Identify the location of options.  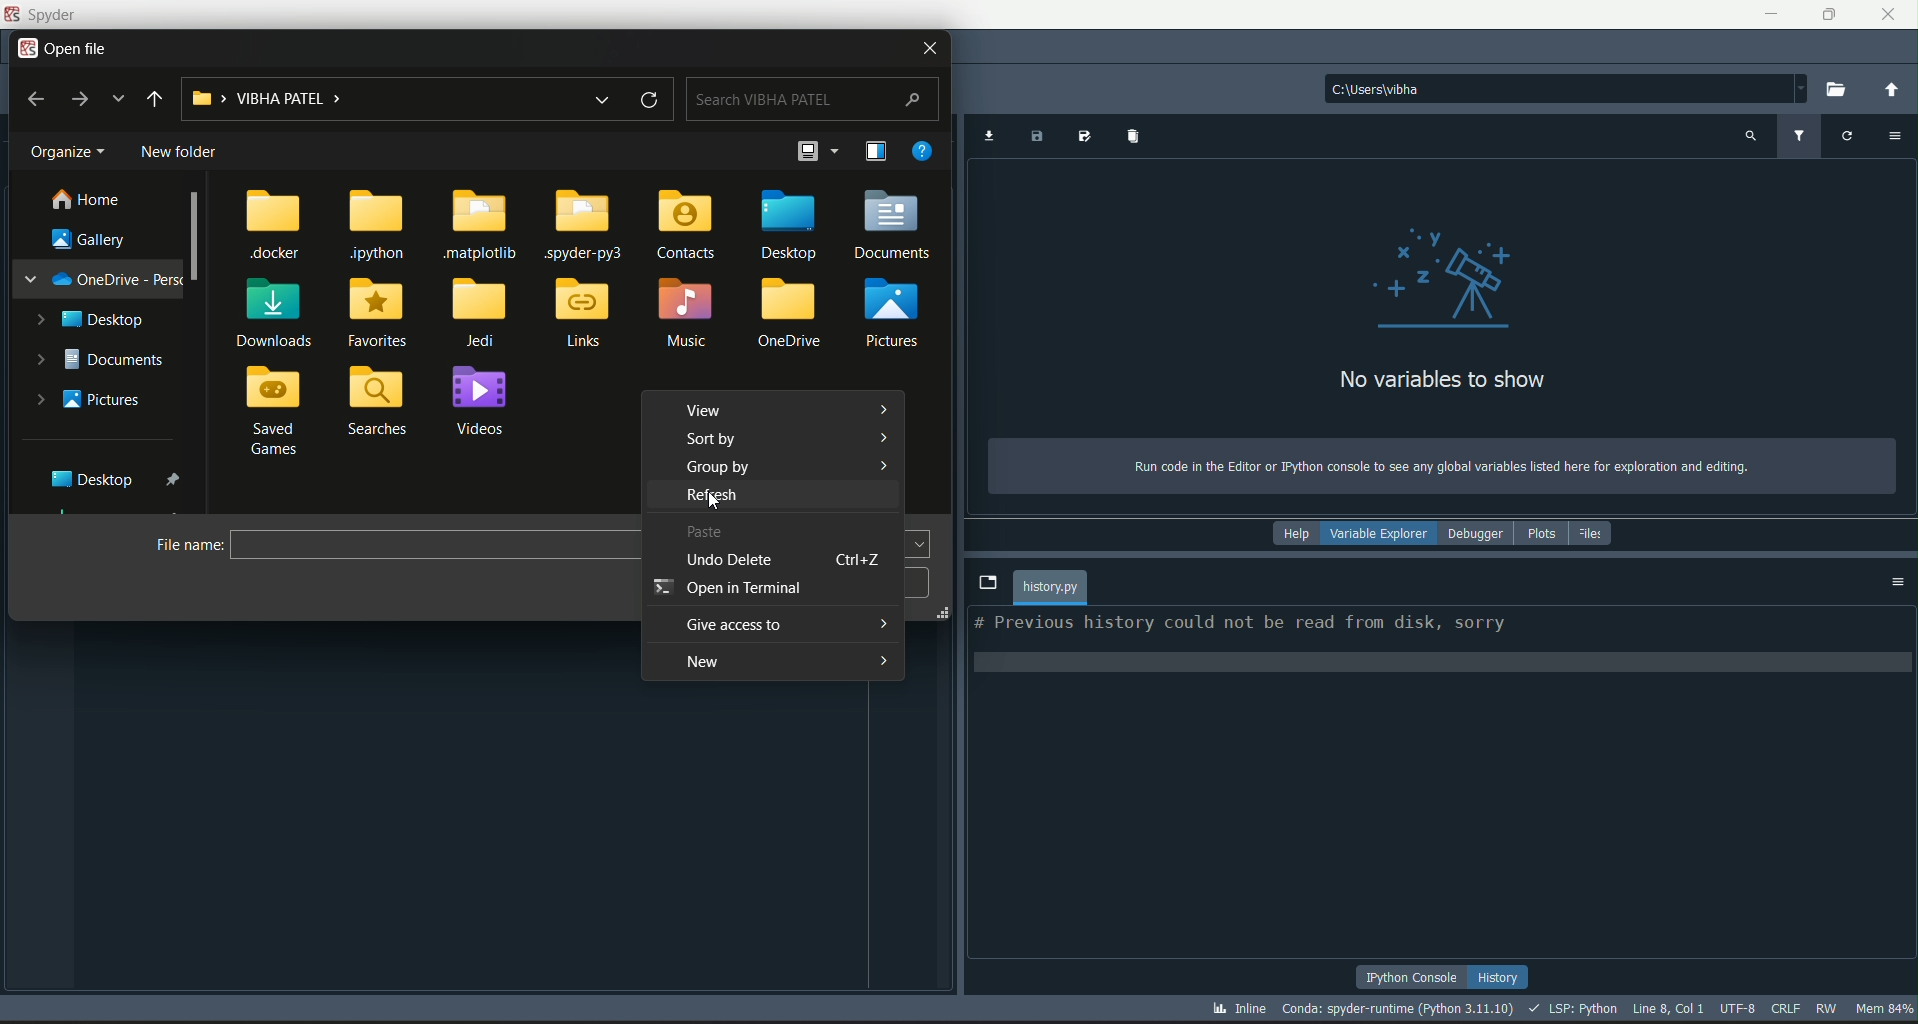
(1899, 582).